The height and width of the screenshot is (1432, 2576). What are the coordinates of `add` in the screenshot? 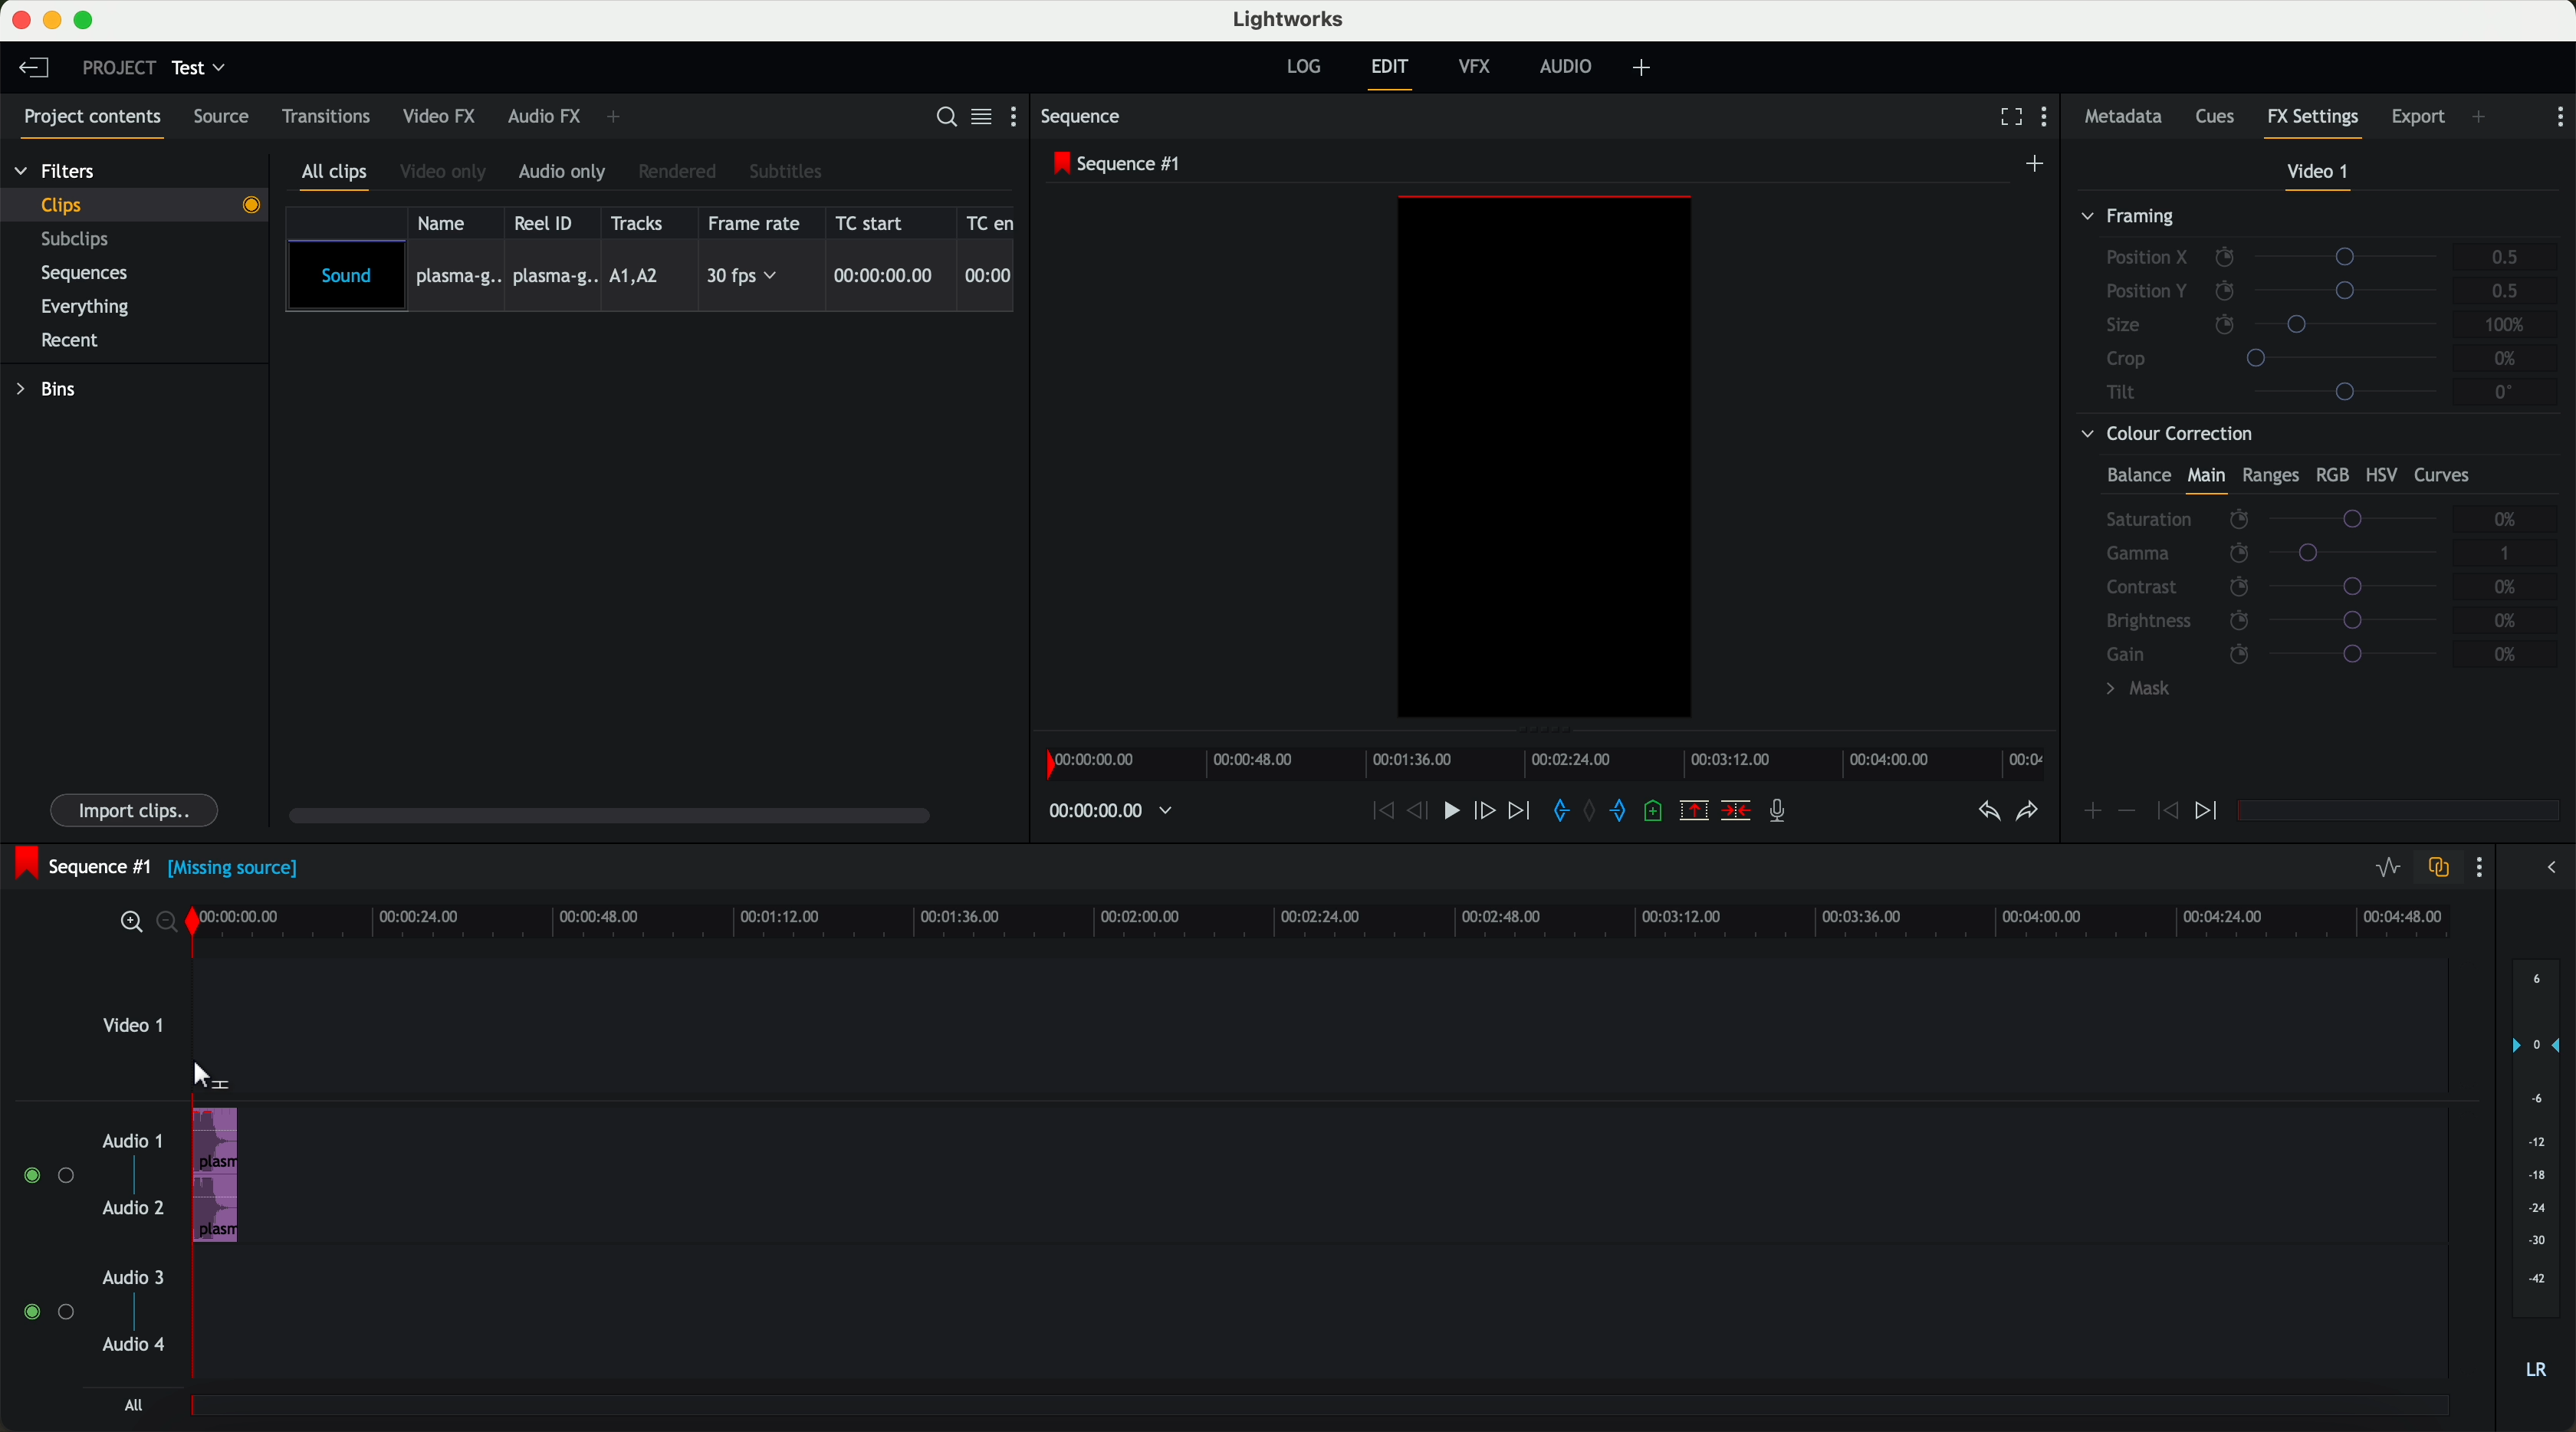 It's located at (2480, 116).